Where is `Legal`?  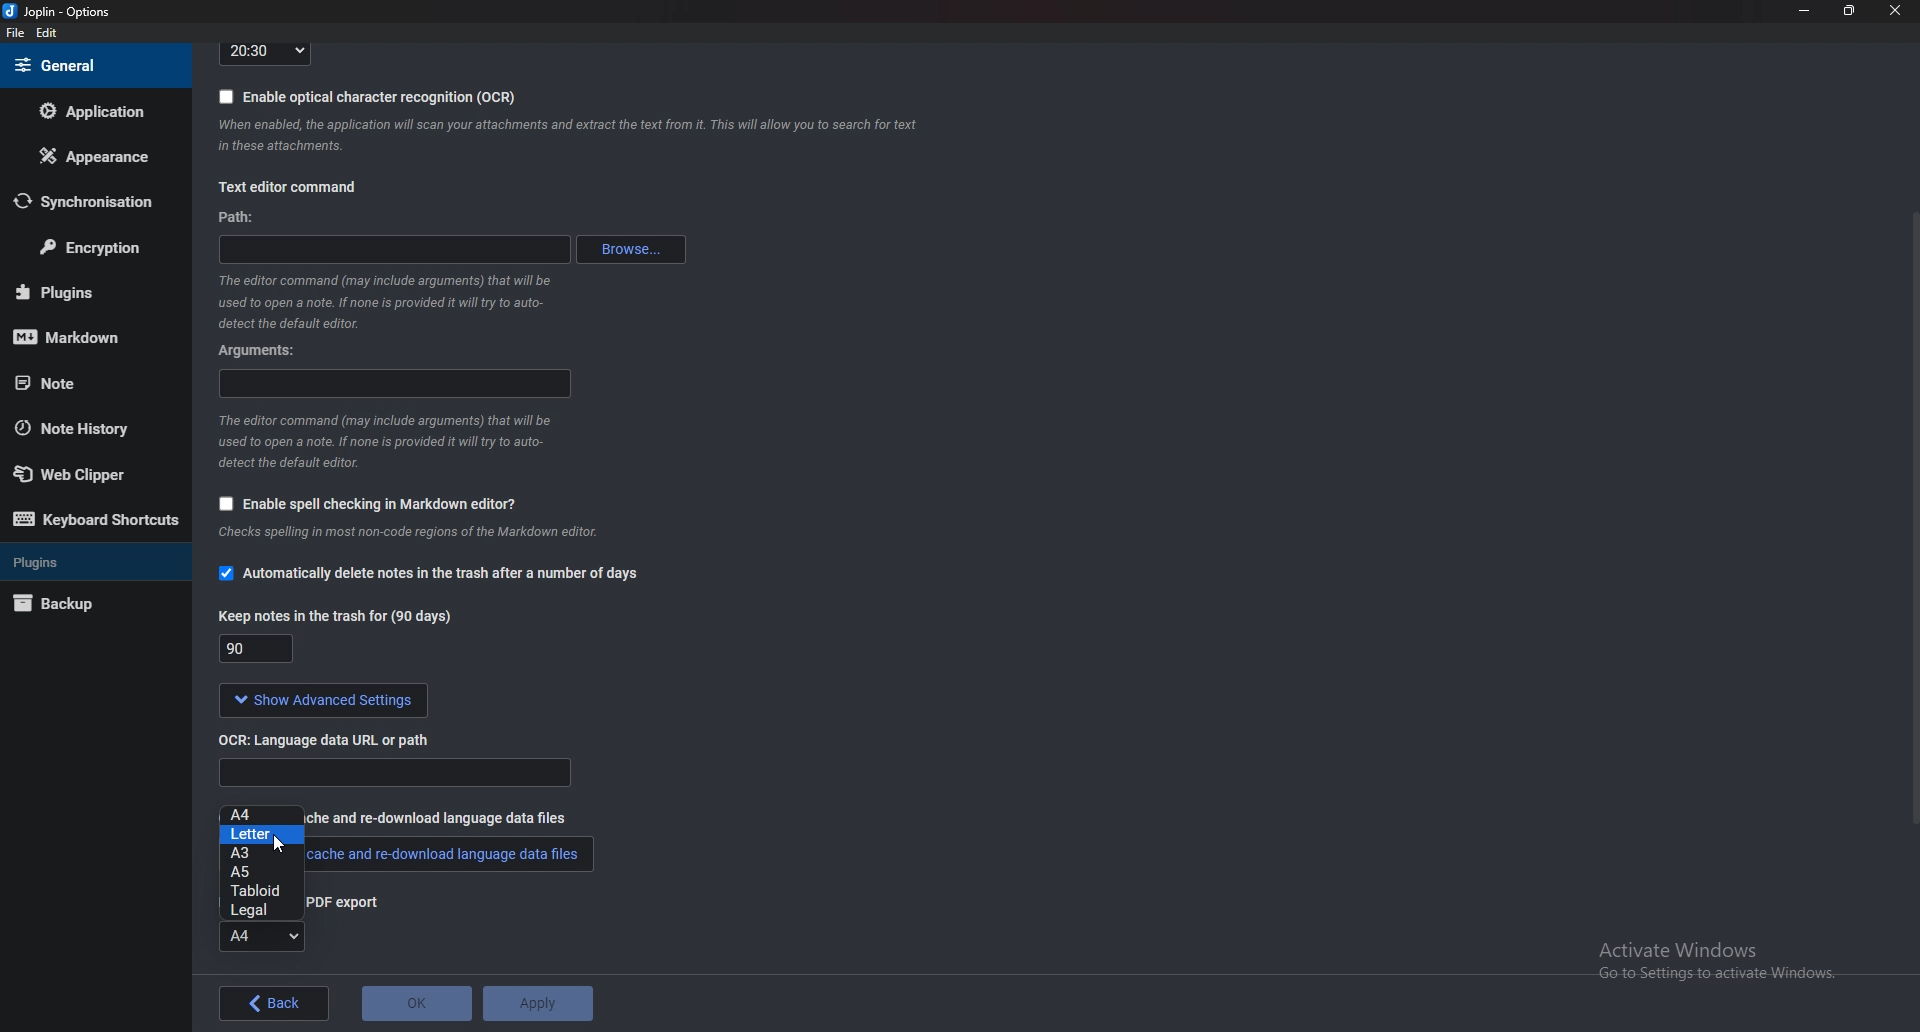 Legal is located at coordinates (260, 909).